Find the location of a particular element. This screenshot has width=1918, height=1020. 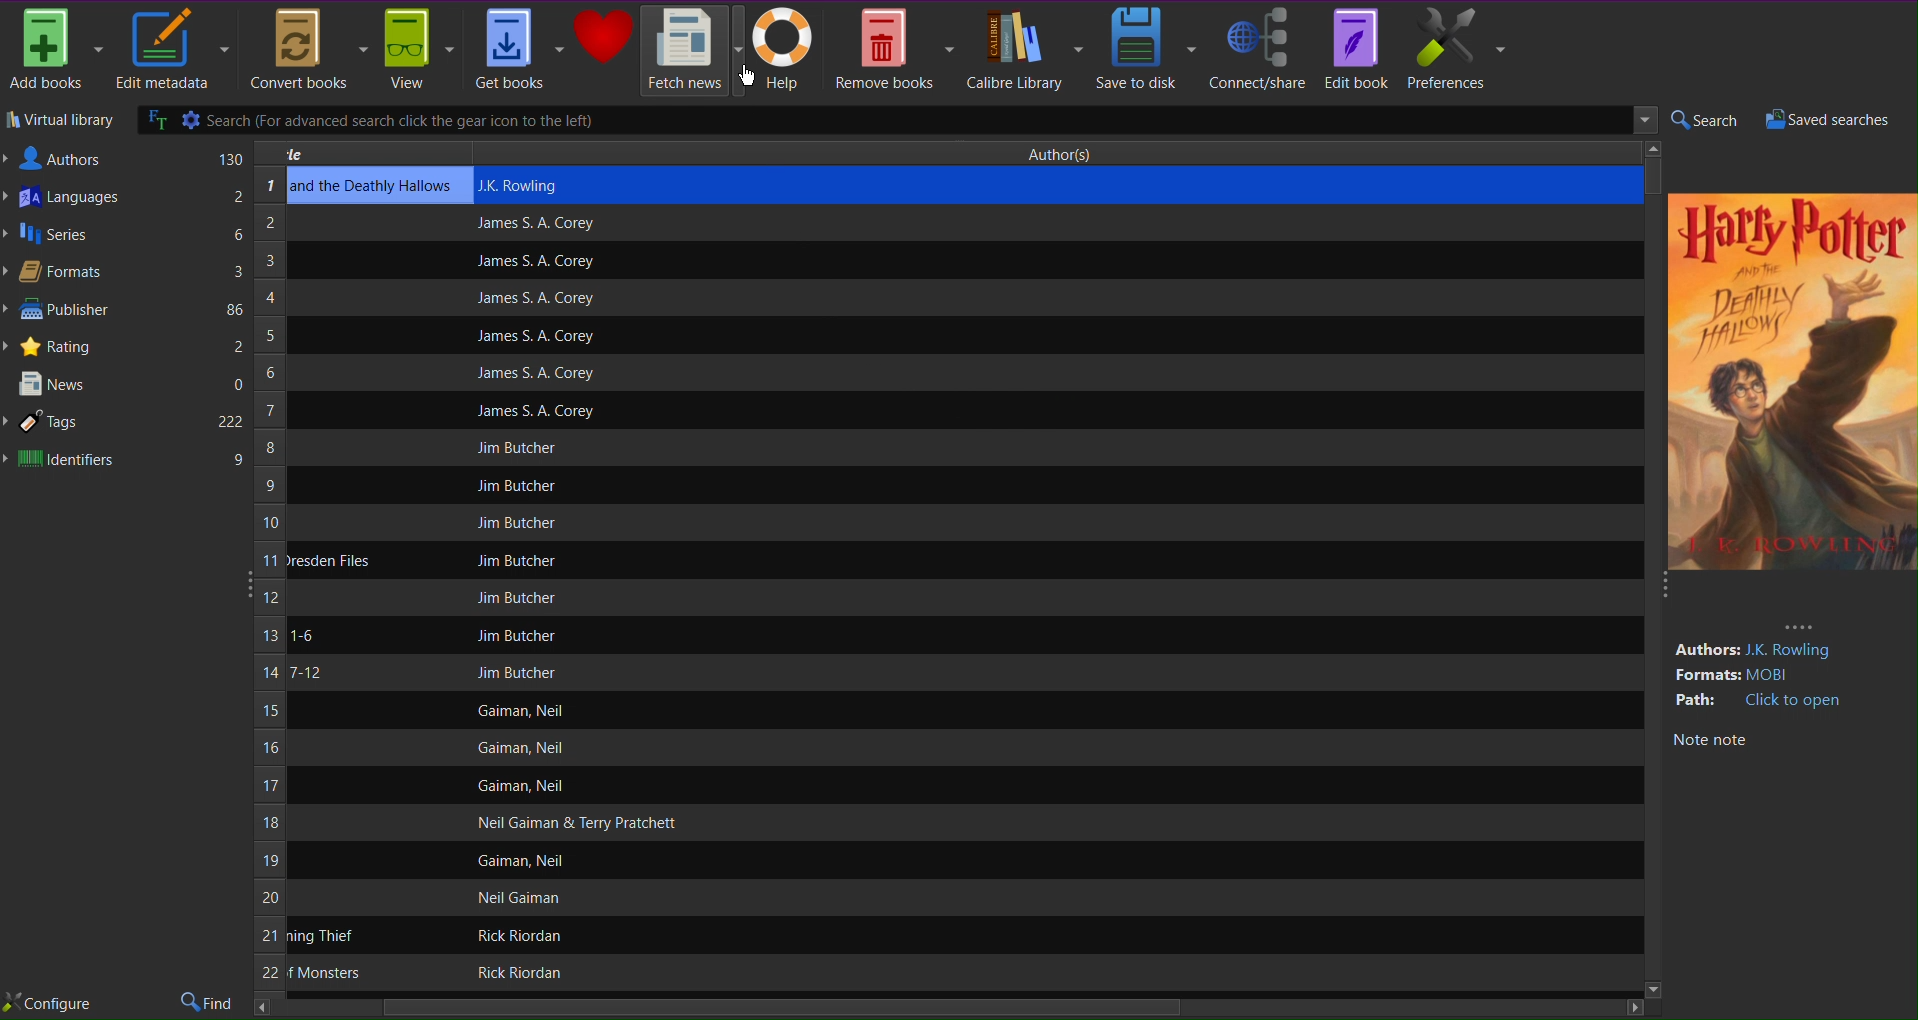

Saved Searches is located at coordinates (1836, 120).